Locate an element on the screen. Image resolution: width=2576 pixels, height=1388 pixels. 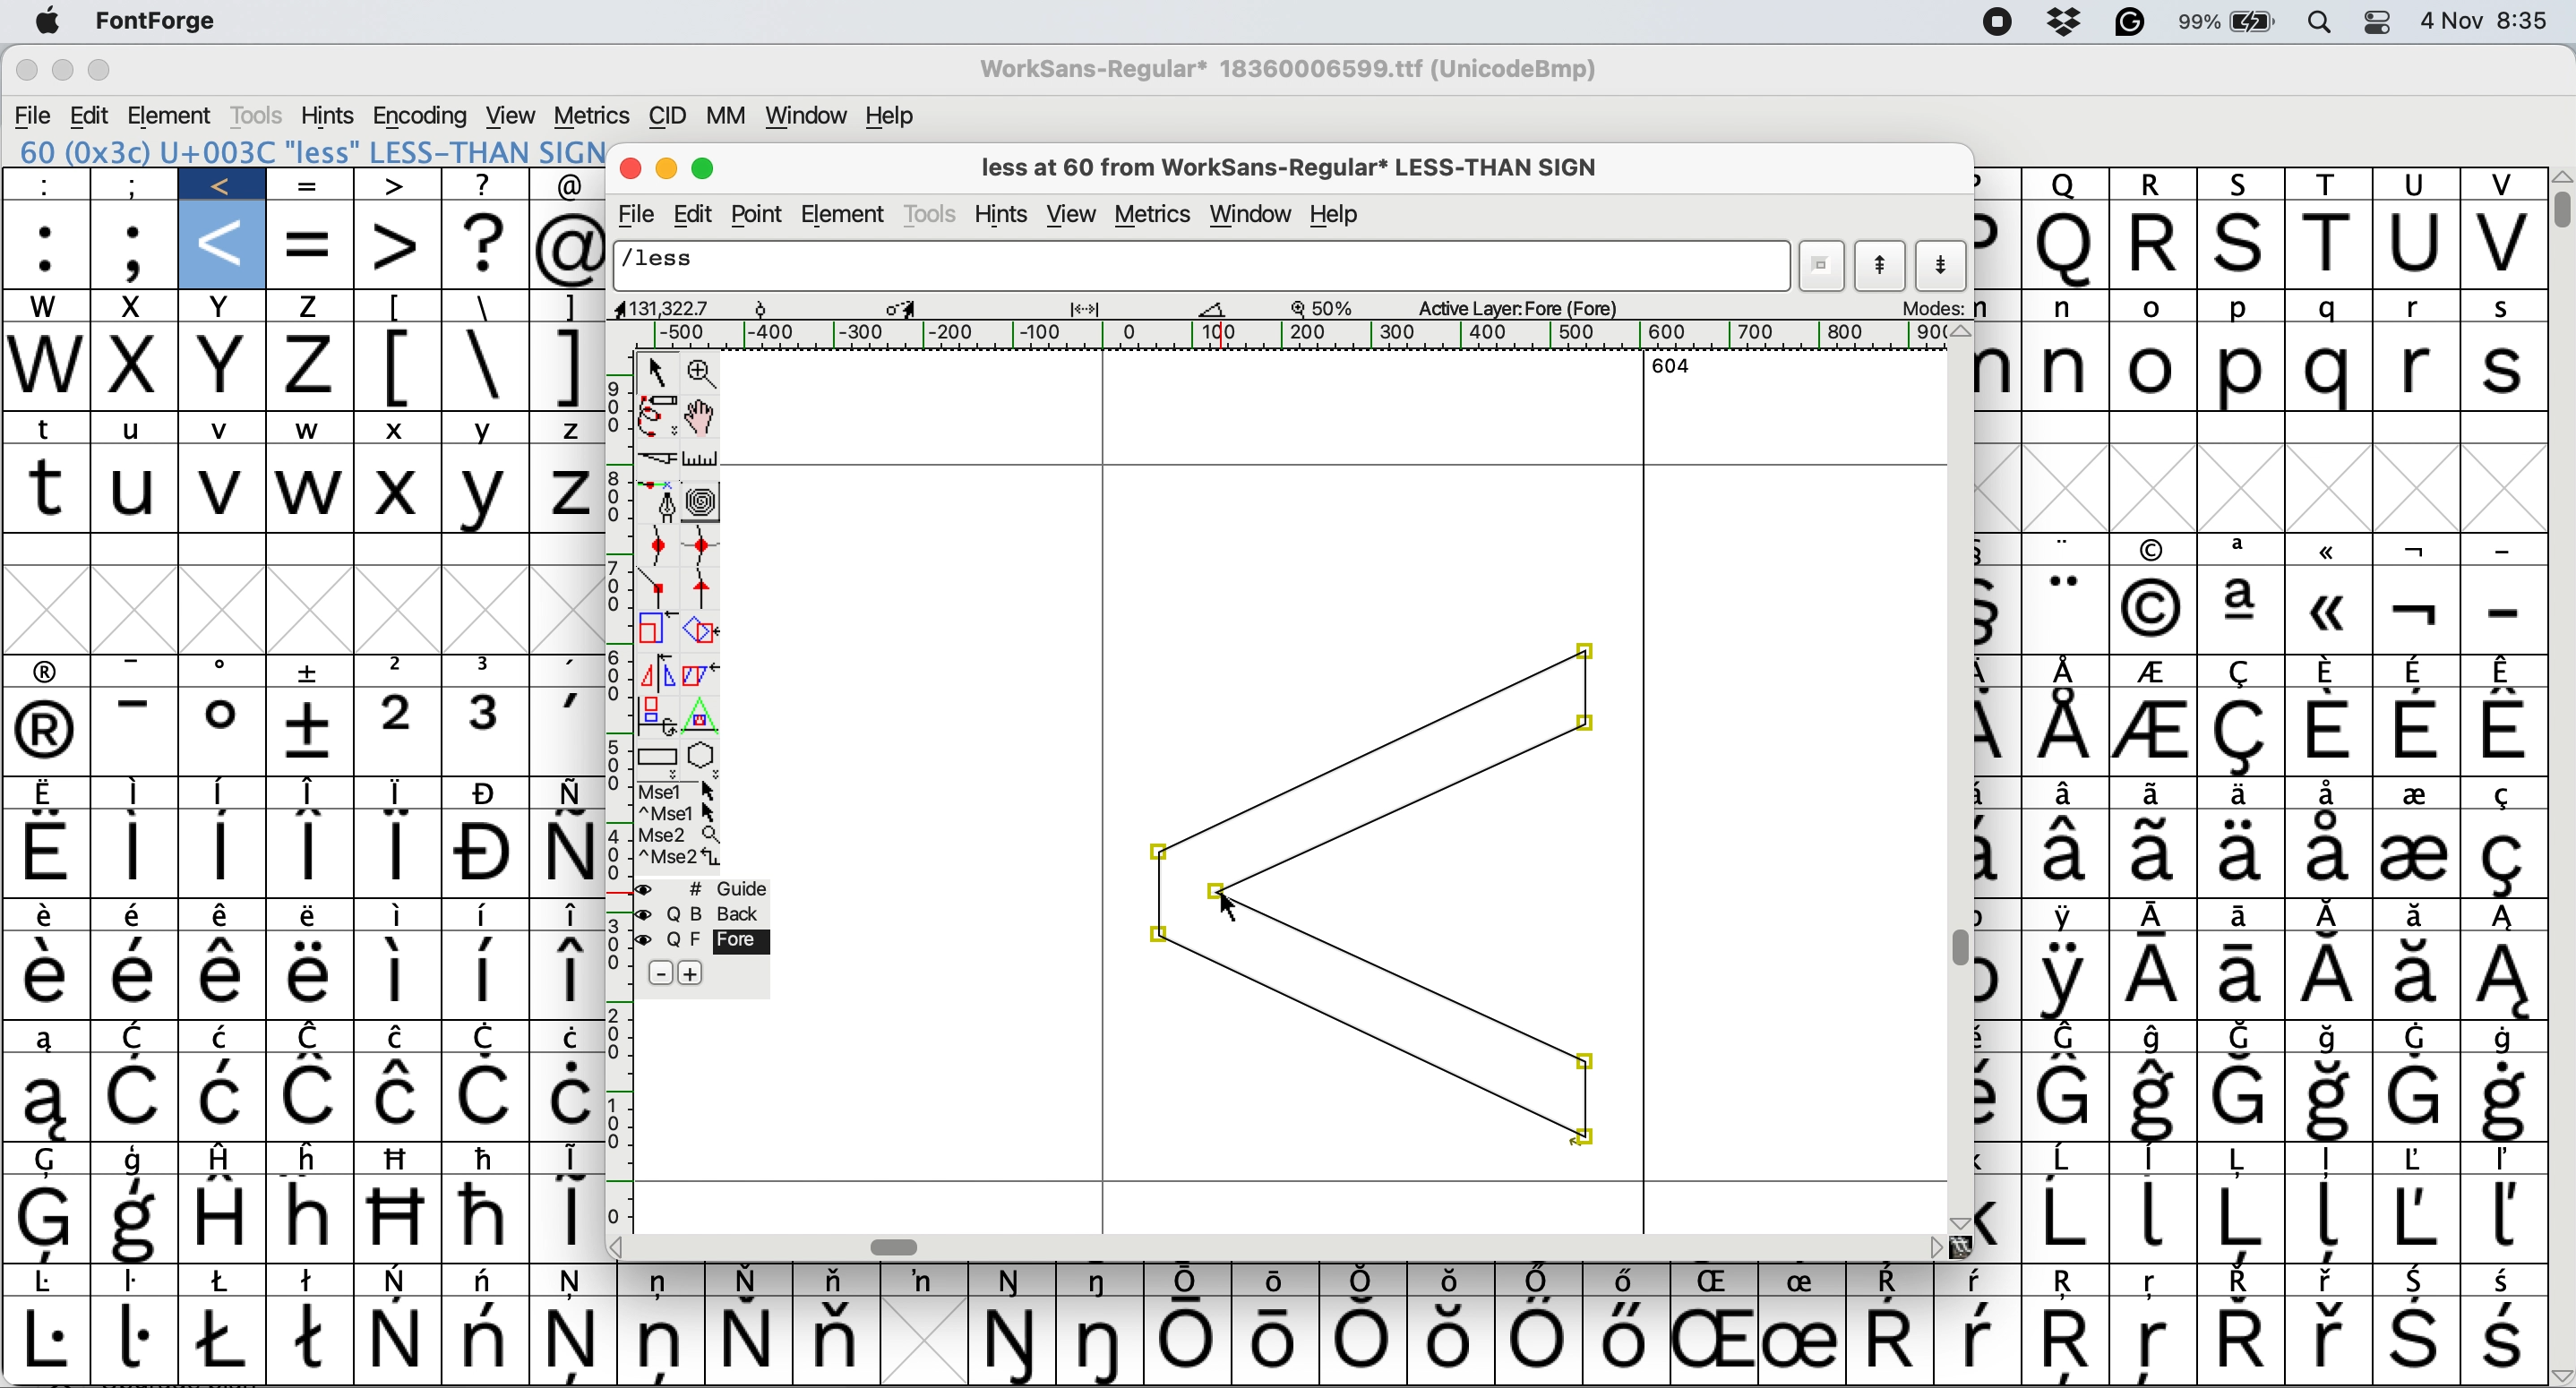
p is located at coordinates (2238, 369).